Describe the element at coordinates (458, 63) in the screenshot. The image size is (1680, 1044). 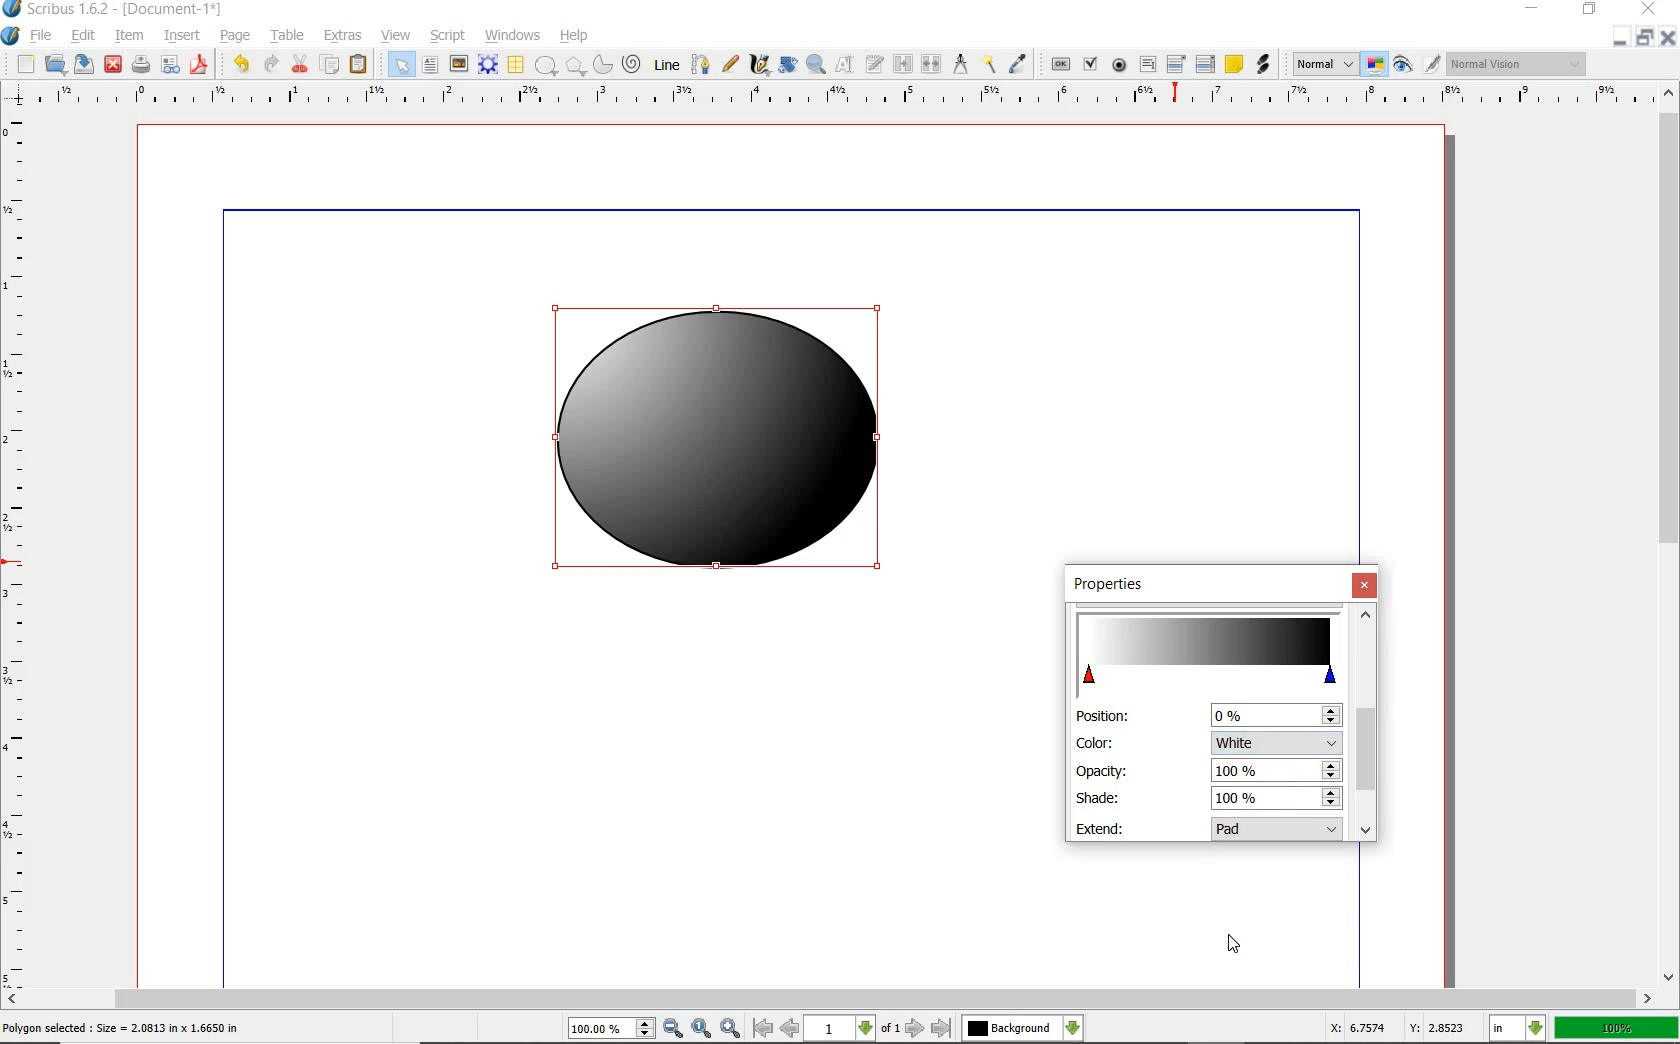
I see `IMAGE` at that location.